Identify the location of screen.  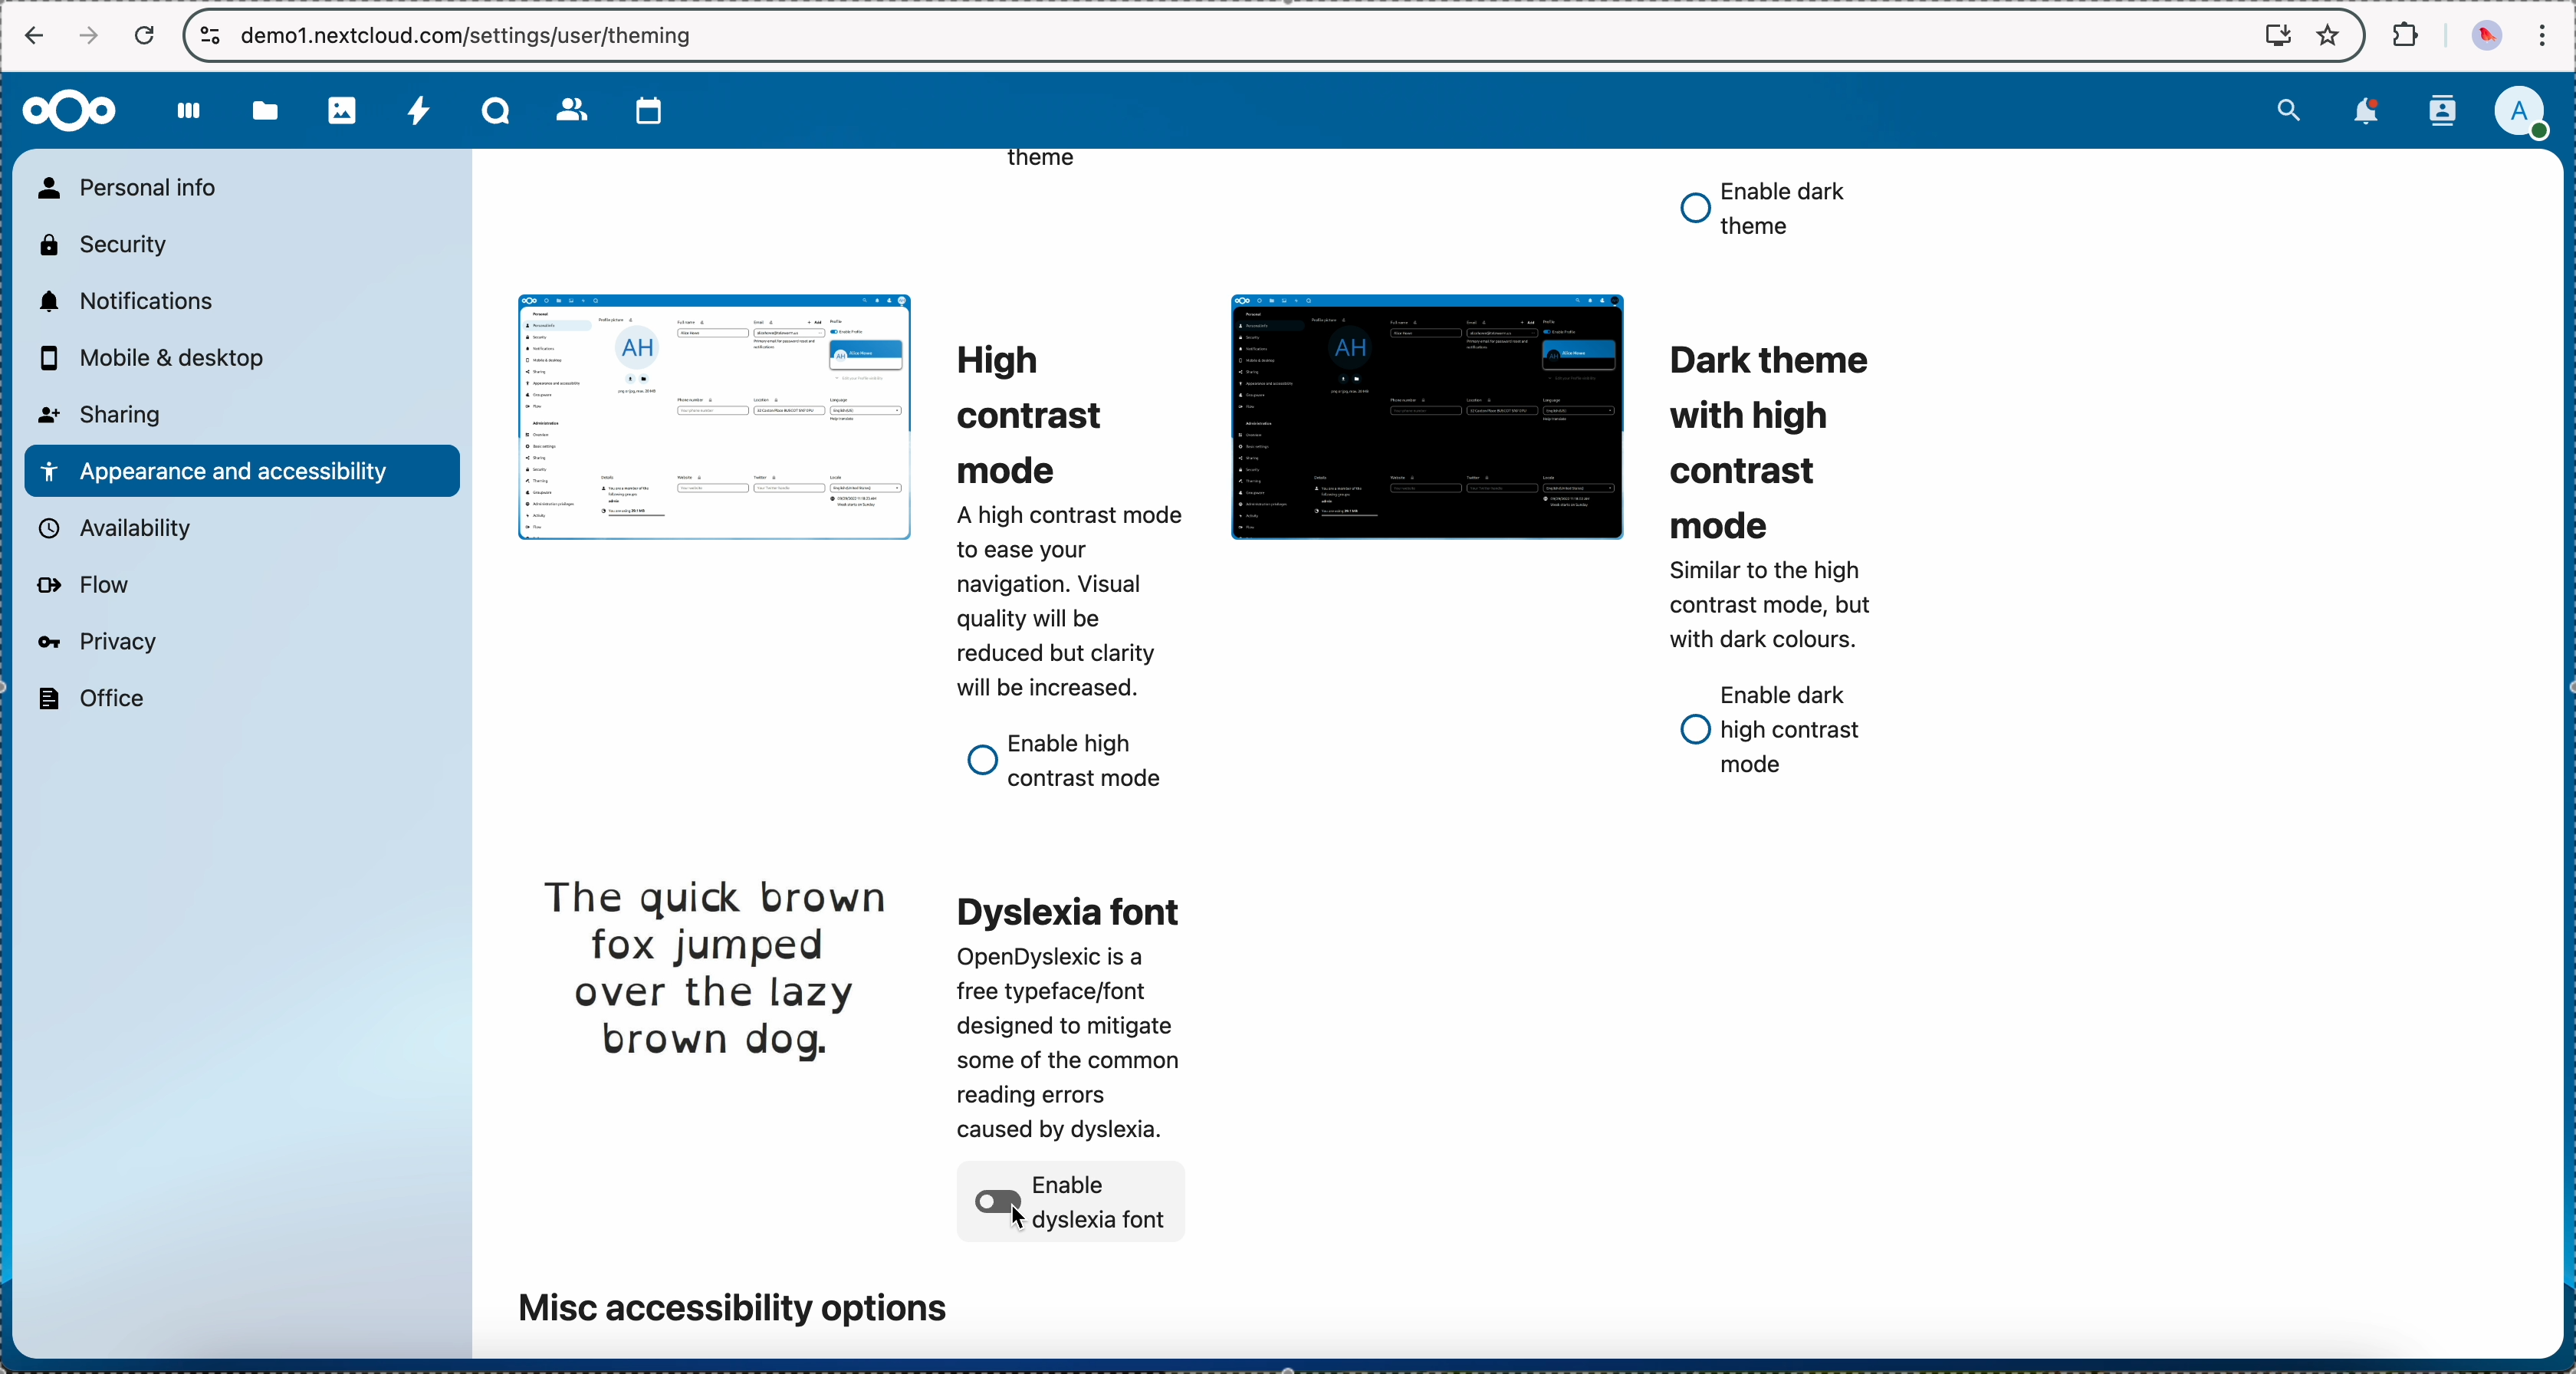
(2268, 35).